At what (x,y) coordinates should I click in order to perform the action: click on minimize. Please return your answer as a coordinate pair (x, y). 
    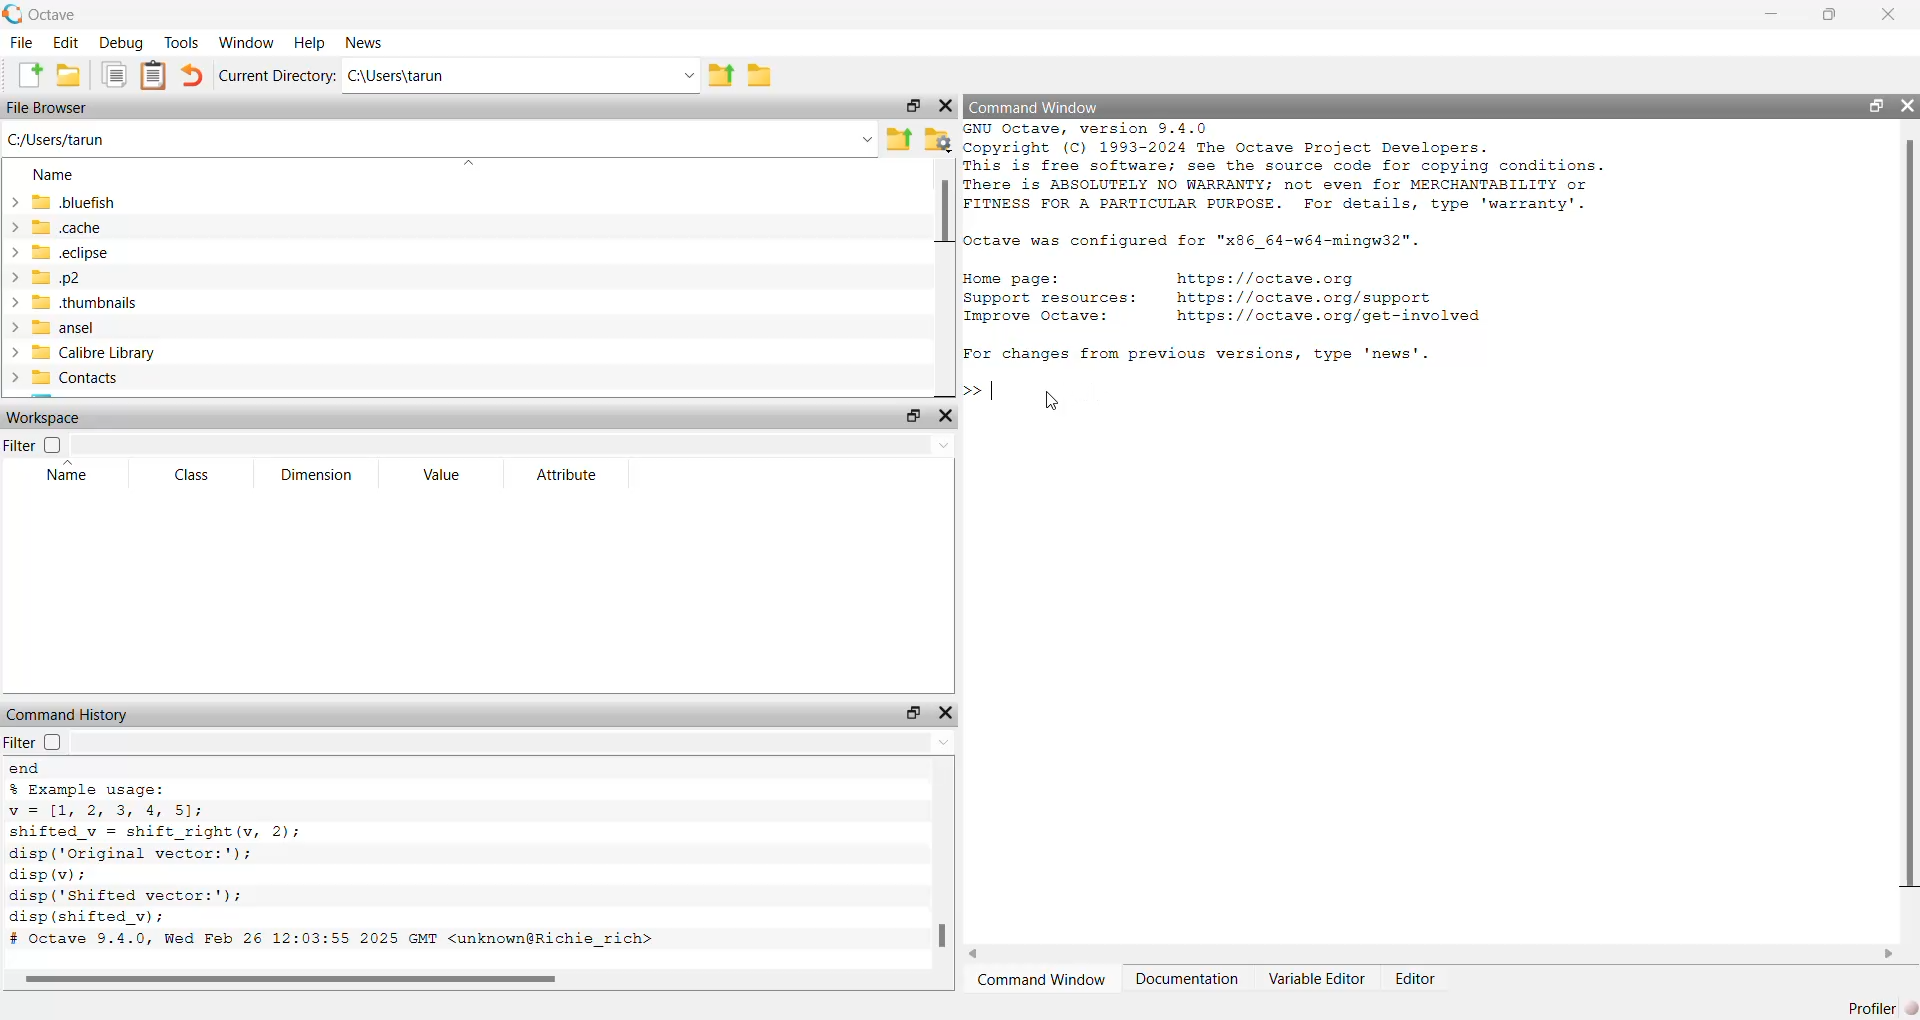
    Looking at the image, I should click on (1772, 13).